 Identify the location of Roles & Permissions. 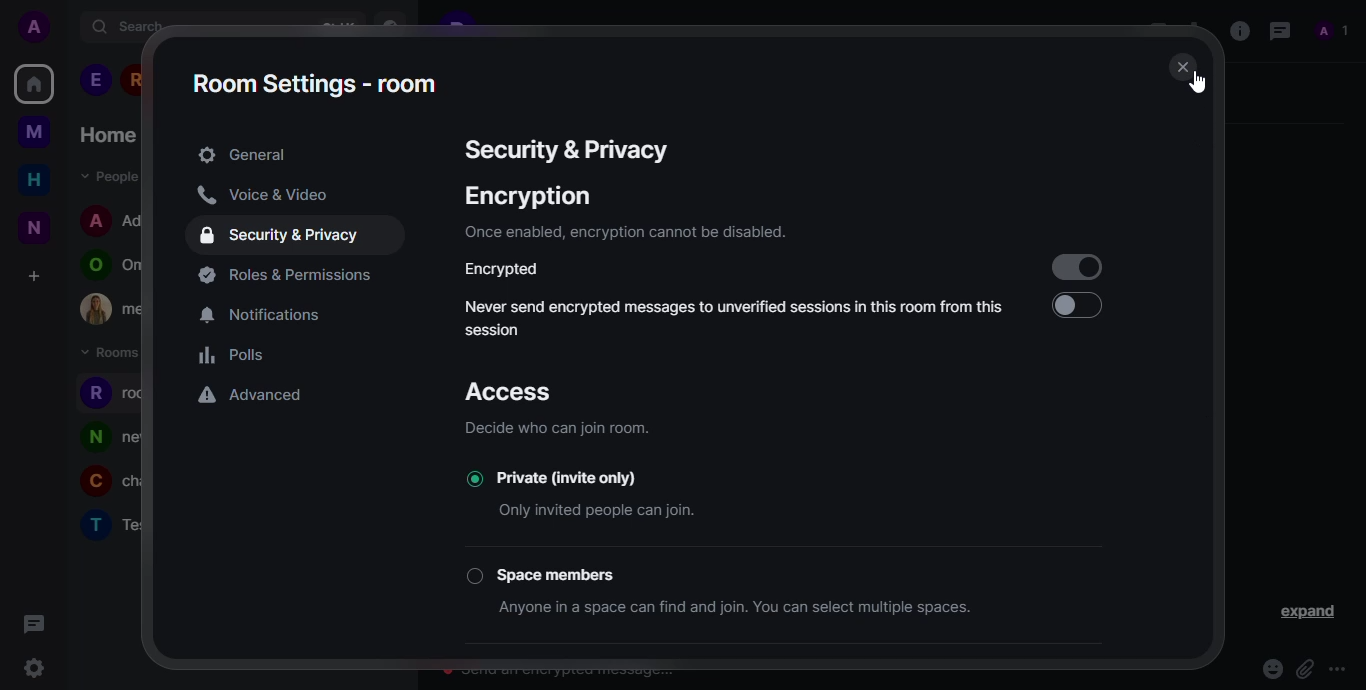
(282, 276).